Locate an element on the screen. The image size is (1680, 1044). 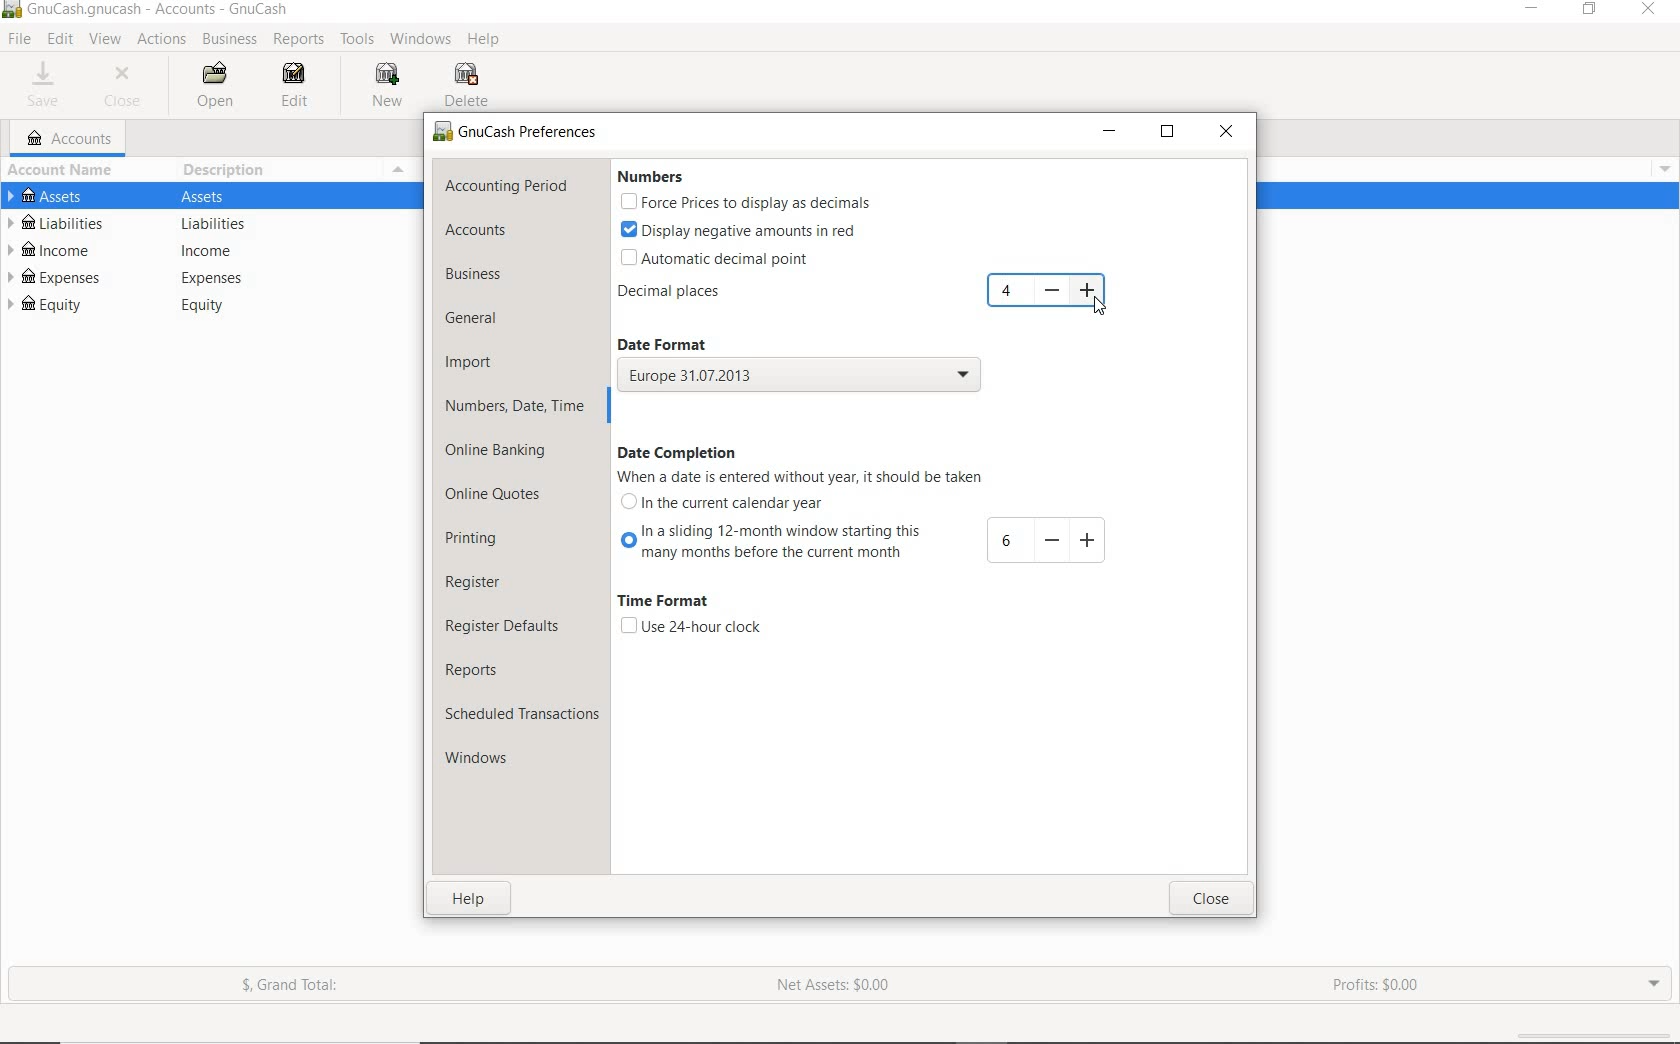
title is located at coordinates (159, 11).